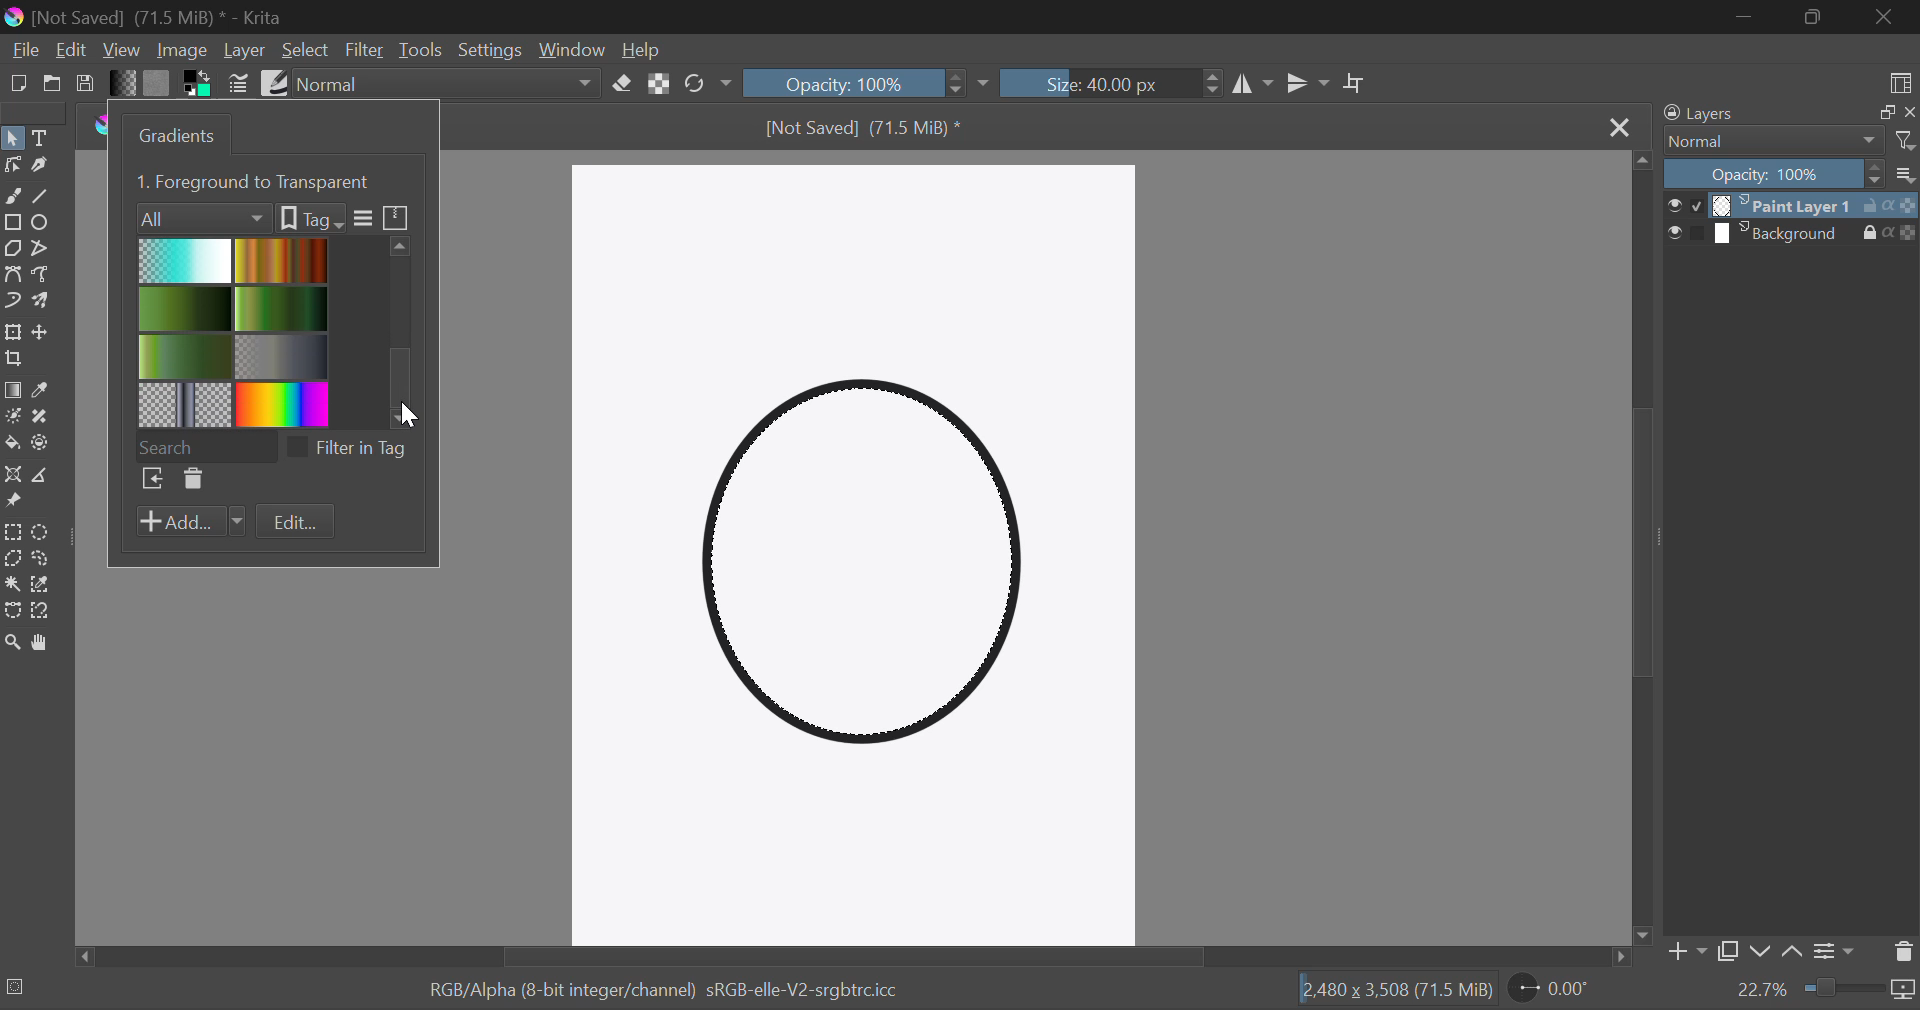  What do you see at coordinates (44, 335) in the screenshot?
I see `Move Layers` at bounding box center [44, 335].